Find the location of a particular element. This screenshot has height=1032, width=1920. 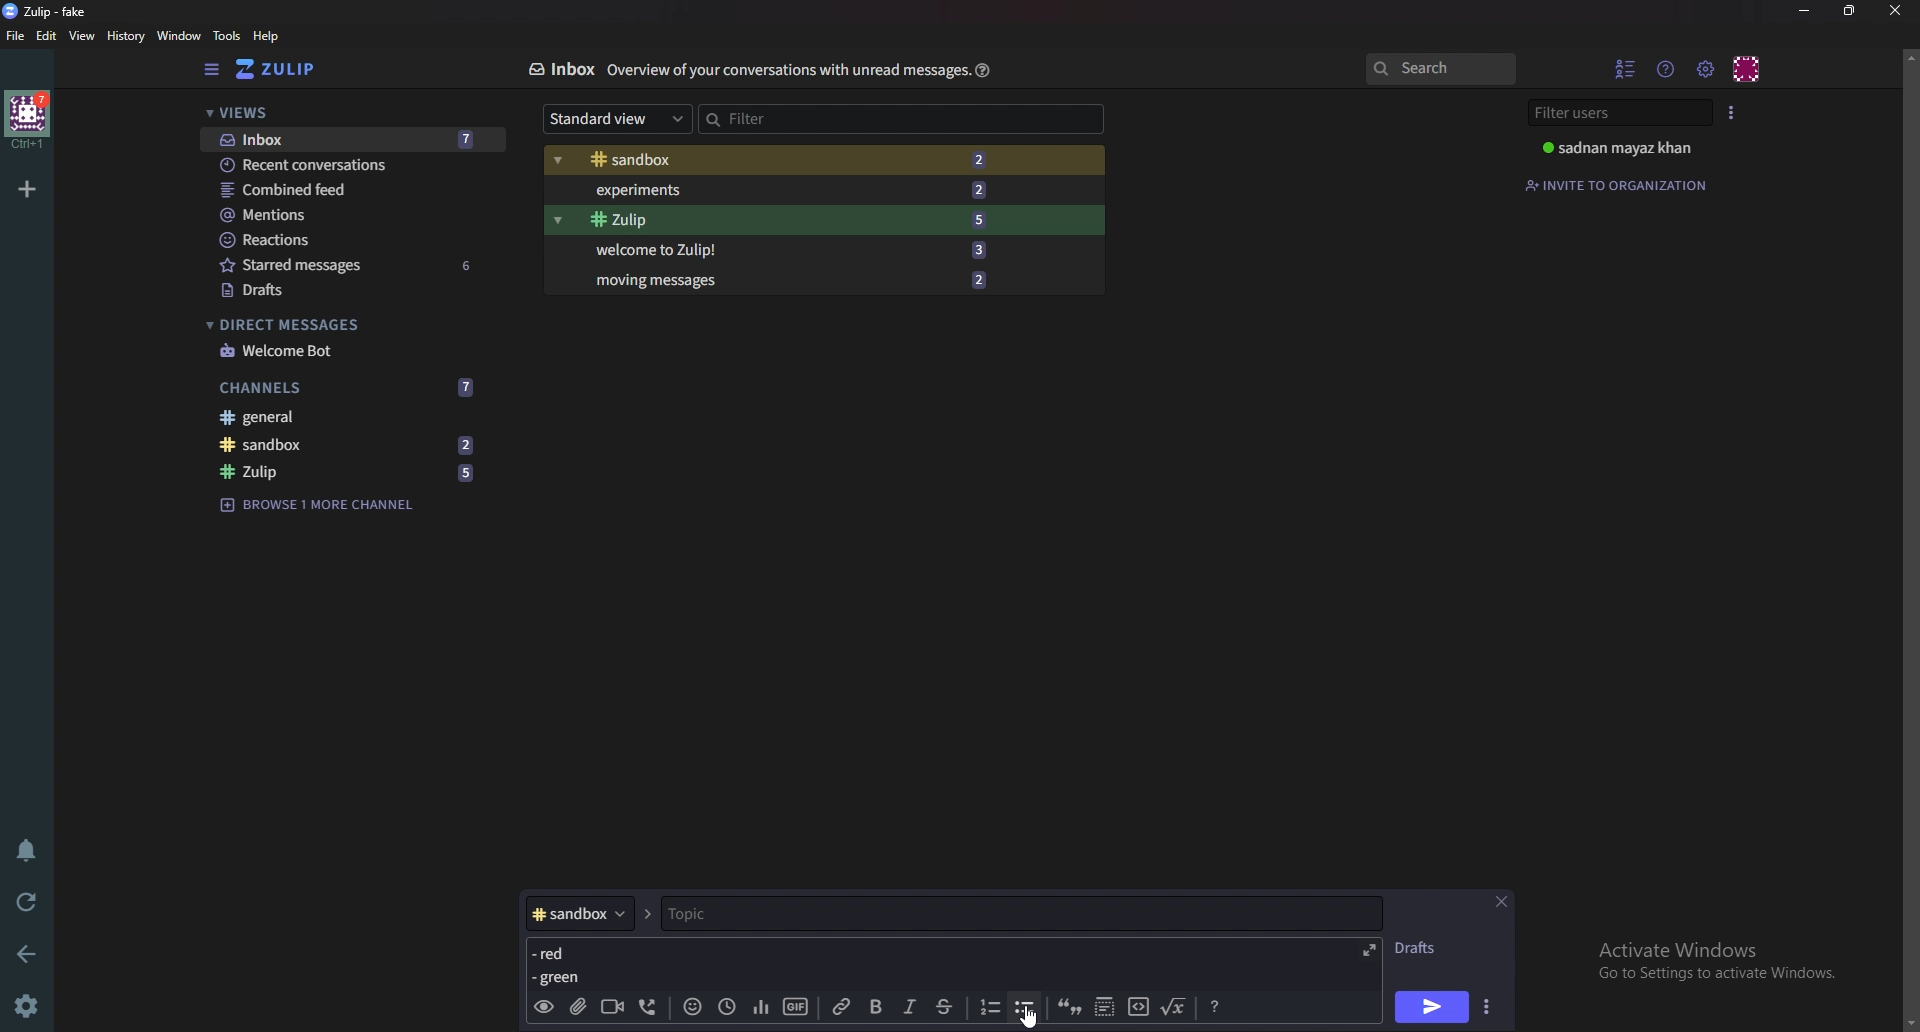

Video call is located at coordinates (611, 1005).